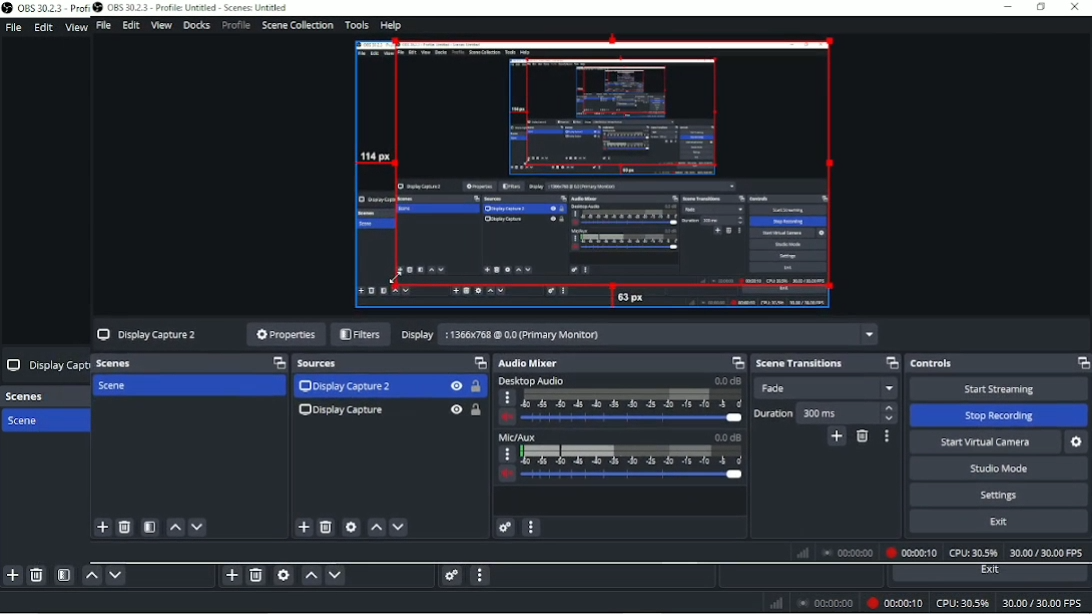 This screenshot has width=1092, height=614. Describe the element at coordinates (153, 529) in the screenshot. I see `filter` at that location.